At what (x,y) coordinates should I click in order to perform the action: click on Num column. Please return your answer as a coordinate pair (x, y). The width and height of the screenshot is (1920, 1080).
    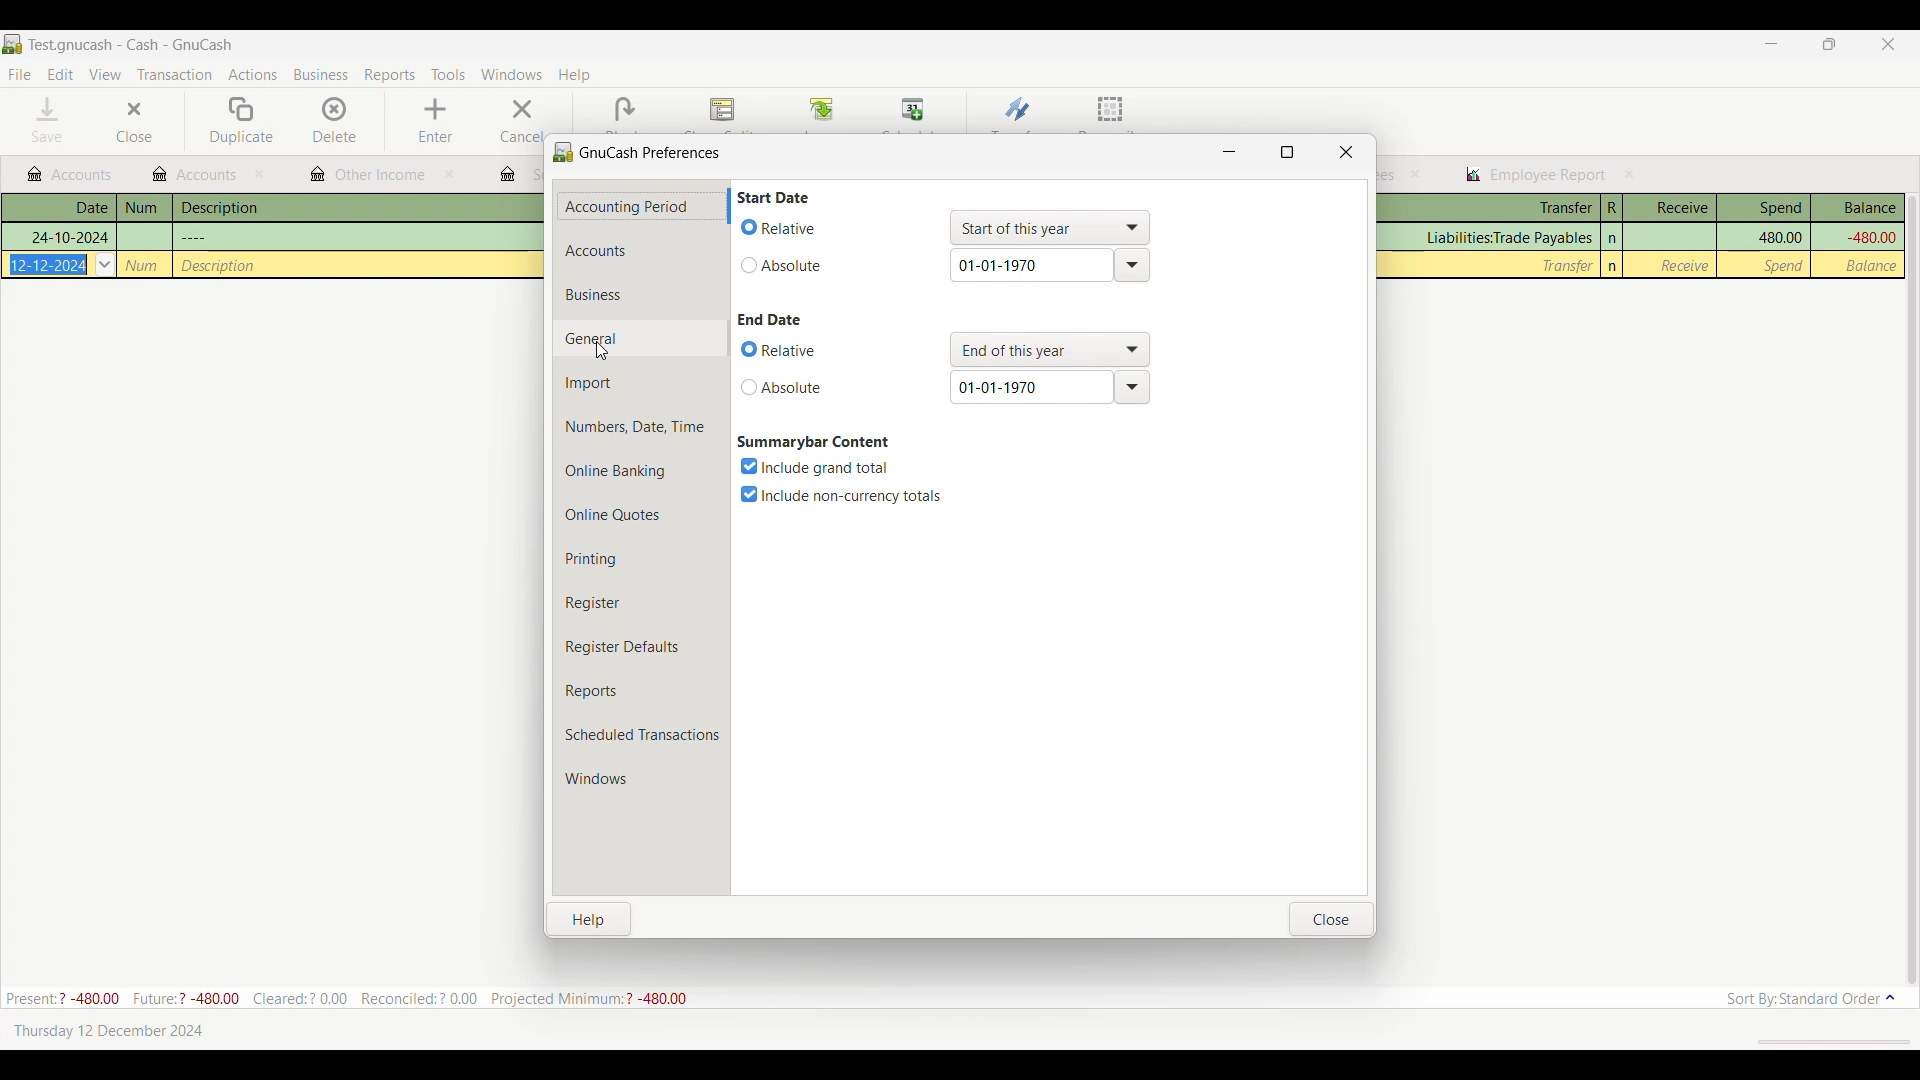
    Looking at the image, I should click on (144, 208).